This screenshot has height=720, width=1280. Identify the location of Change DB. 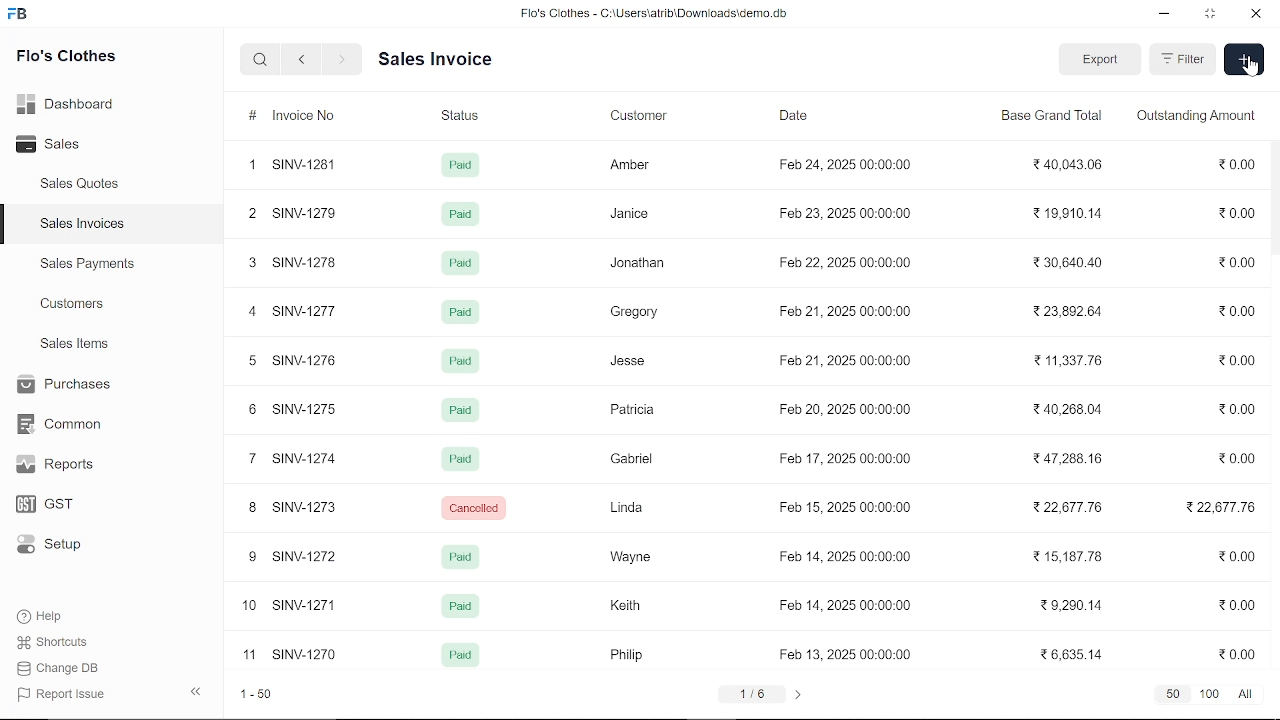
(60, 667).